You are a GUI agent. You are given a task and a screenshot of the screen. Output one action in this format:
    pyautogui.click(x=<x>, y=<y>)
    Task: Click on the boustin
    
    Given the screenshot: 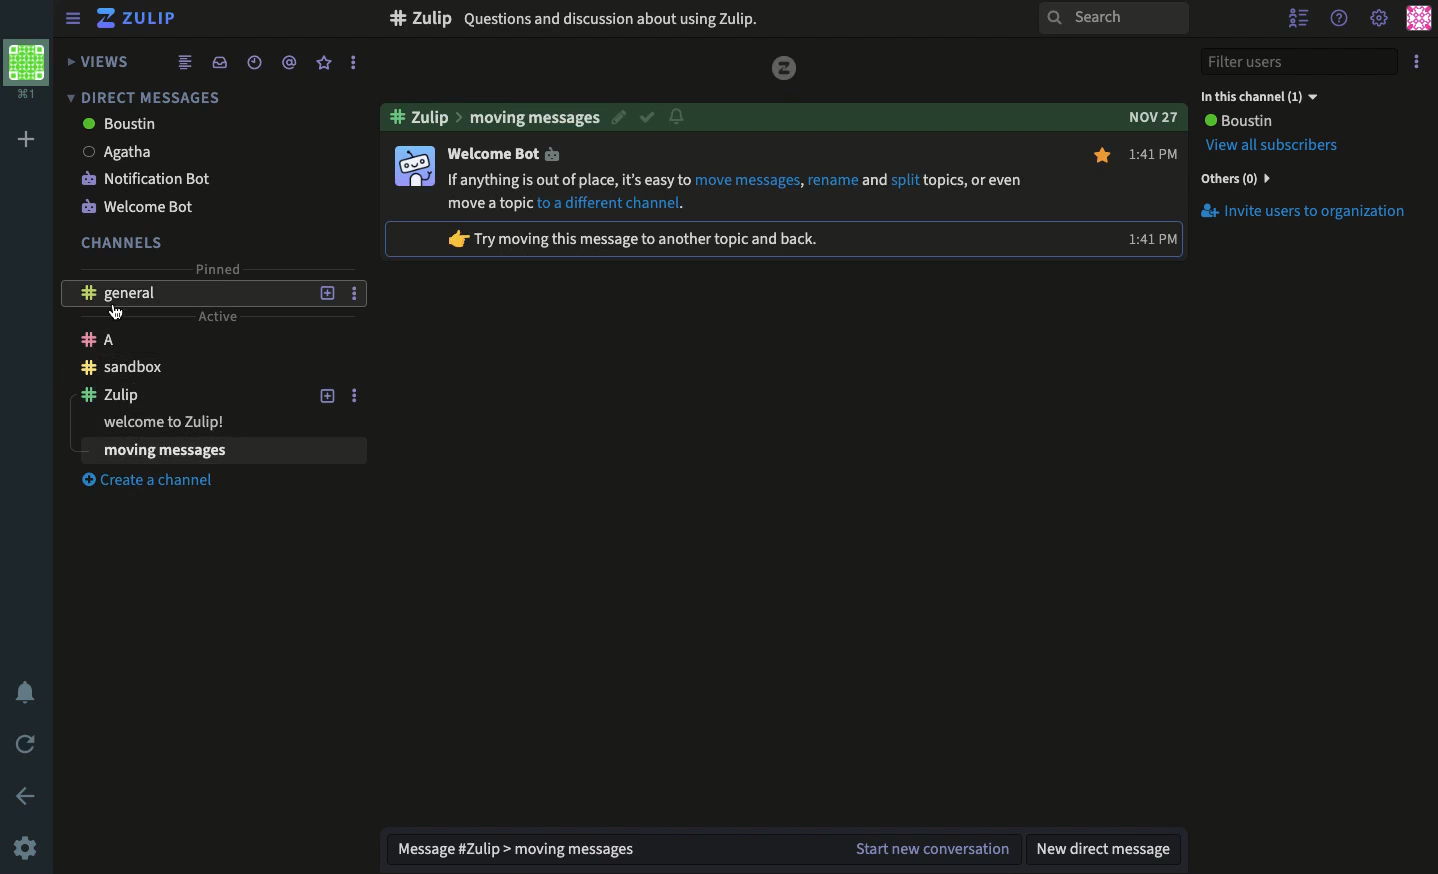 What is the action you would take?
    pyautogui.click(x=187, y=125)
    